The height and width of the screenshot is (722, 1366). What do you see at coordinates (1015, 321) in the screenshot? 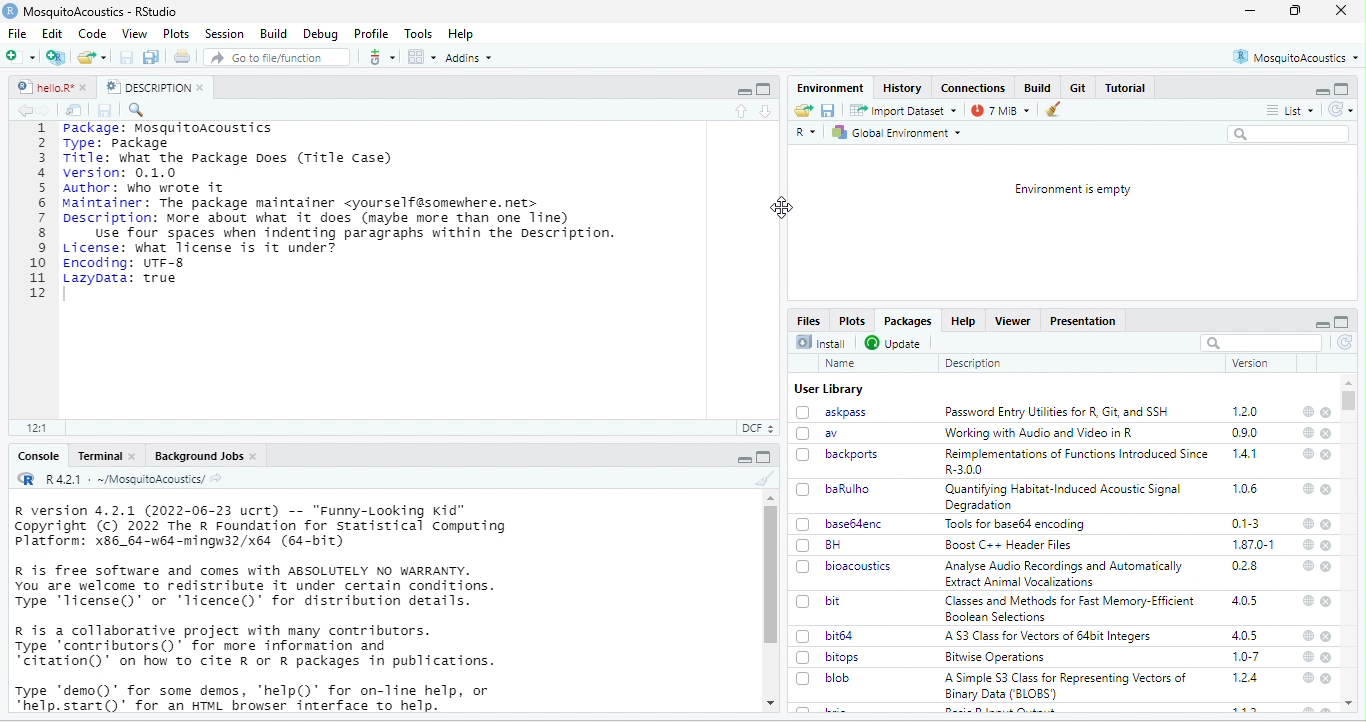
I see `Viewer` at bounding box center [1015, 321].